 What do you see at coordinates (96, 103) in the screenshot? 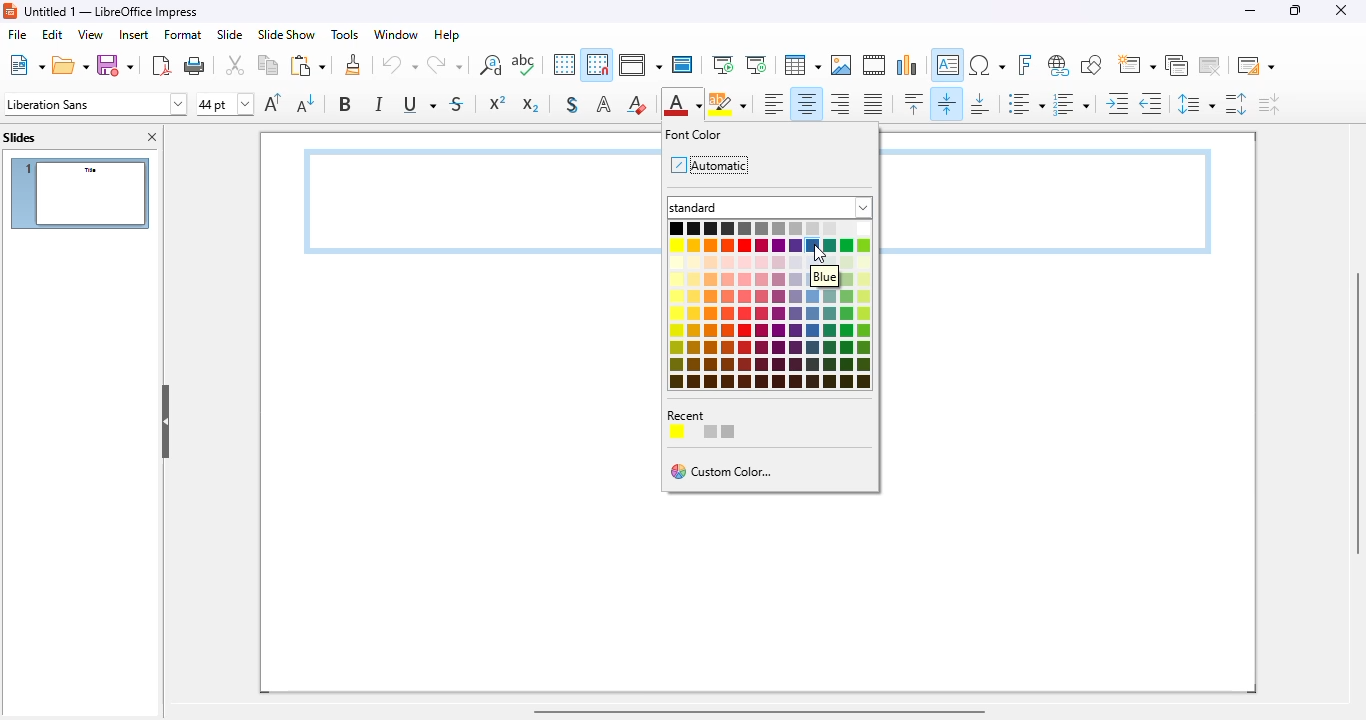
I see `font name` at bounding box center [96, 103].